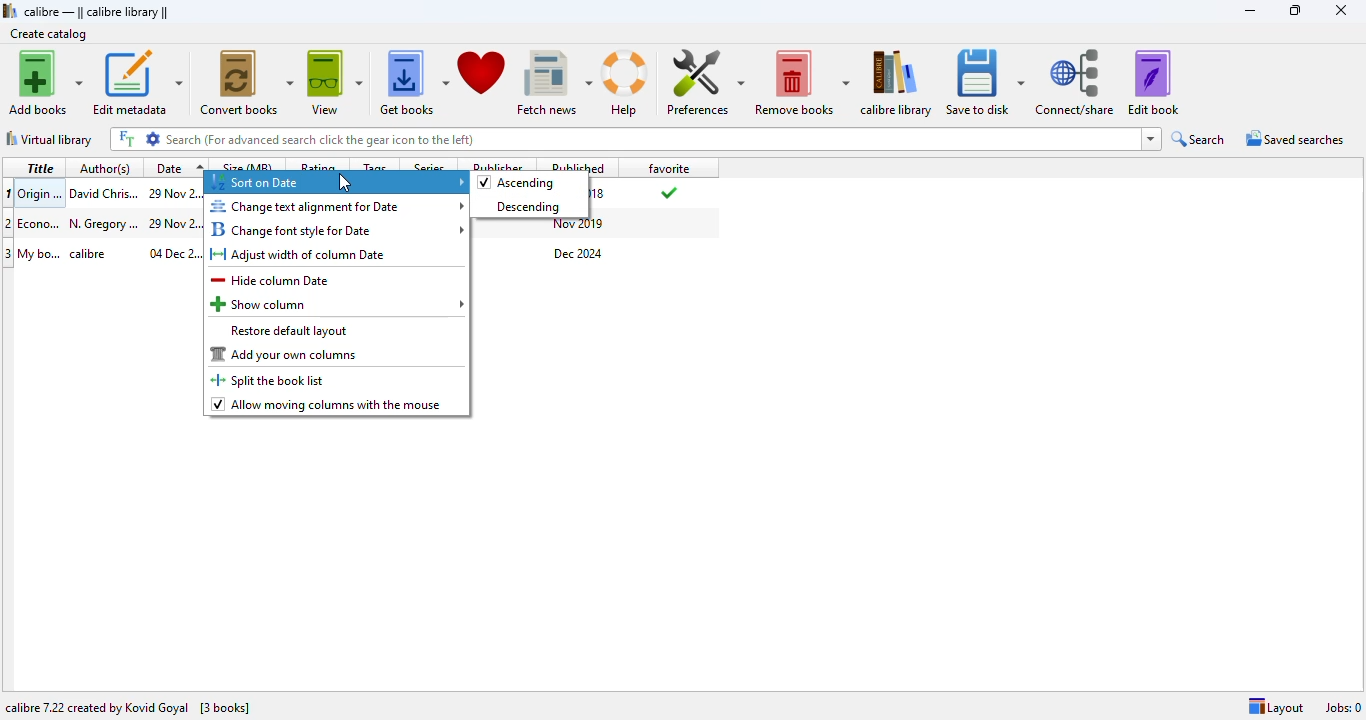 This screenshot has height=720, width=1366. What do you see at coordinates (40, 167) in the screenshot?
I see `title` at bounding box center [40, 167].